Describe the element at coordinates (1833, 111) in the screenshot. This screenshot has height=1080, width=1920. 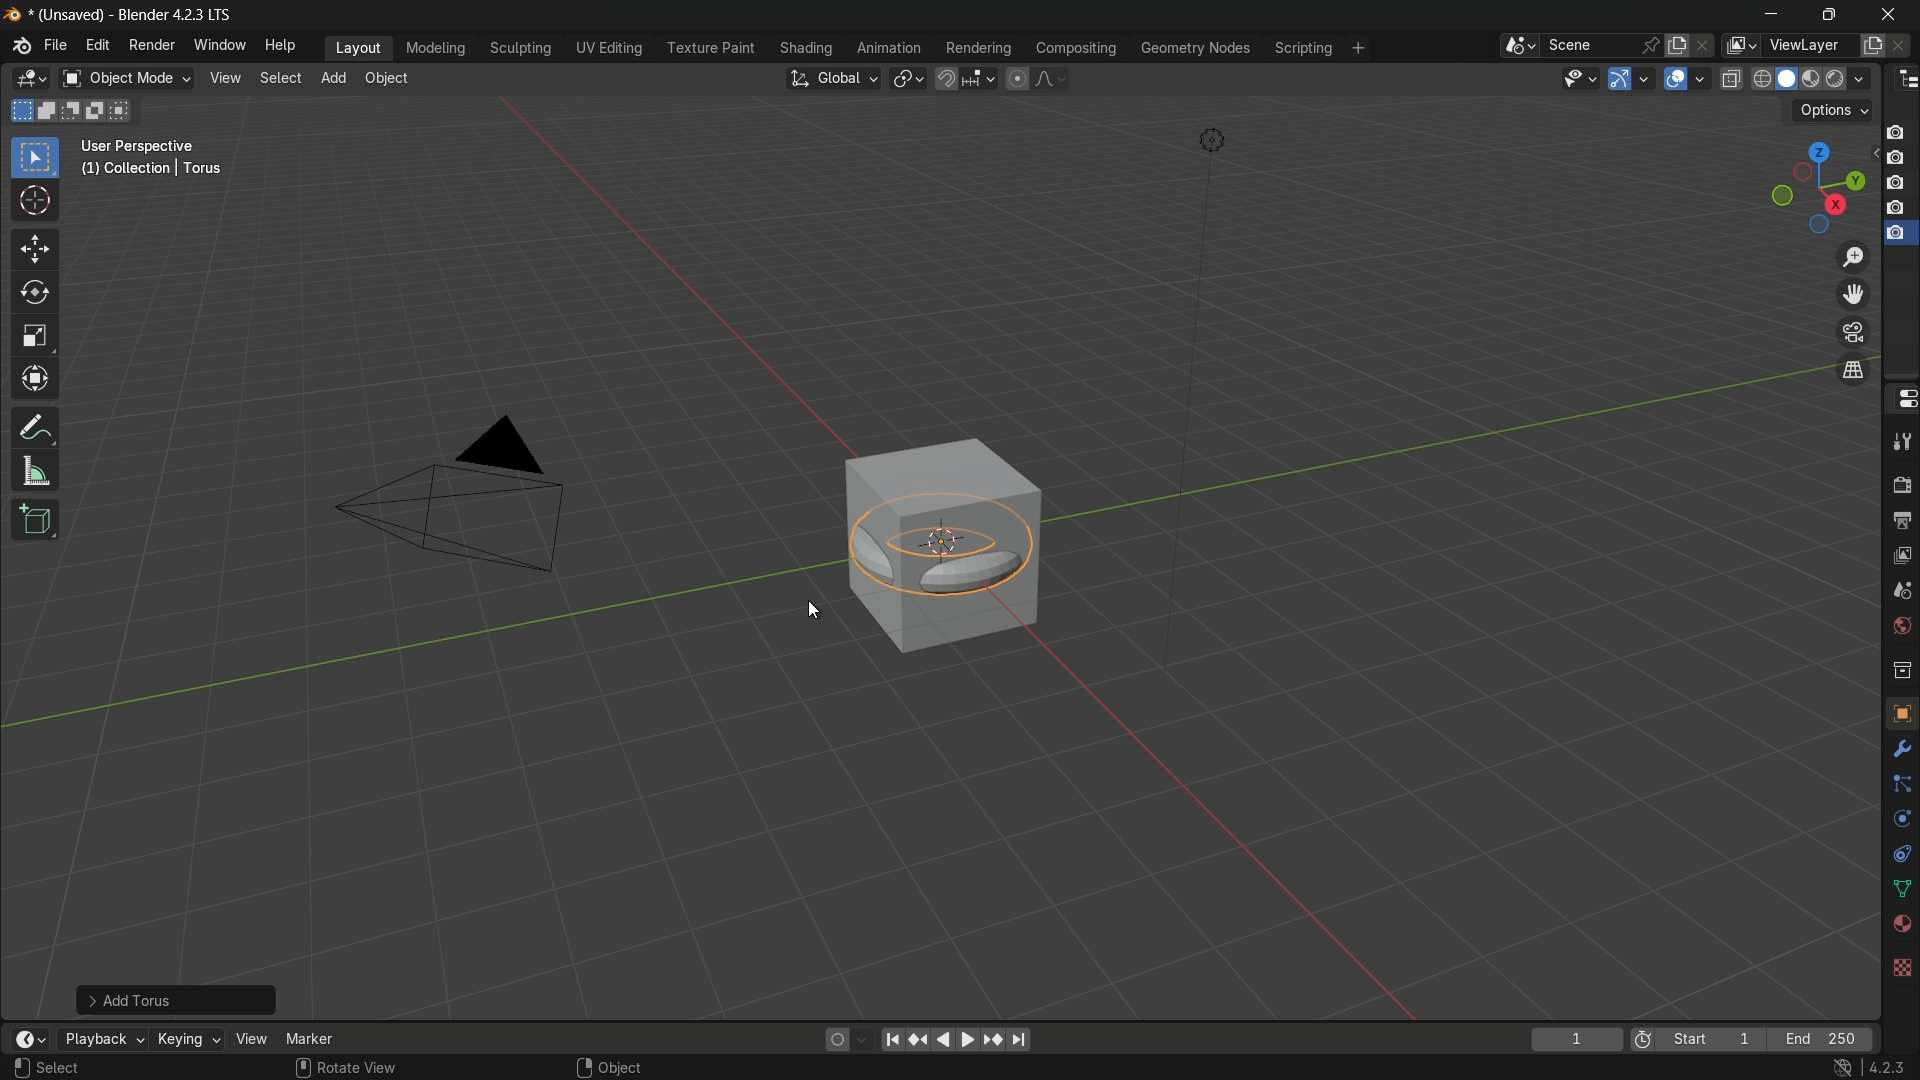
I see `options` at that location.